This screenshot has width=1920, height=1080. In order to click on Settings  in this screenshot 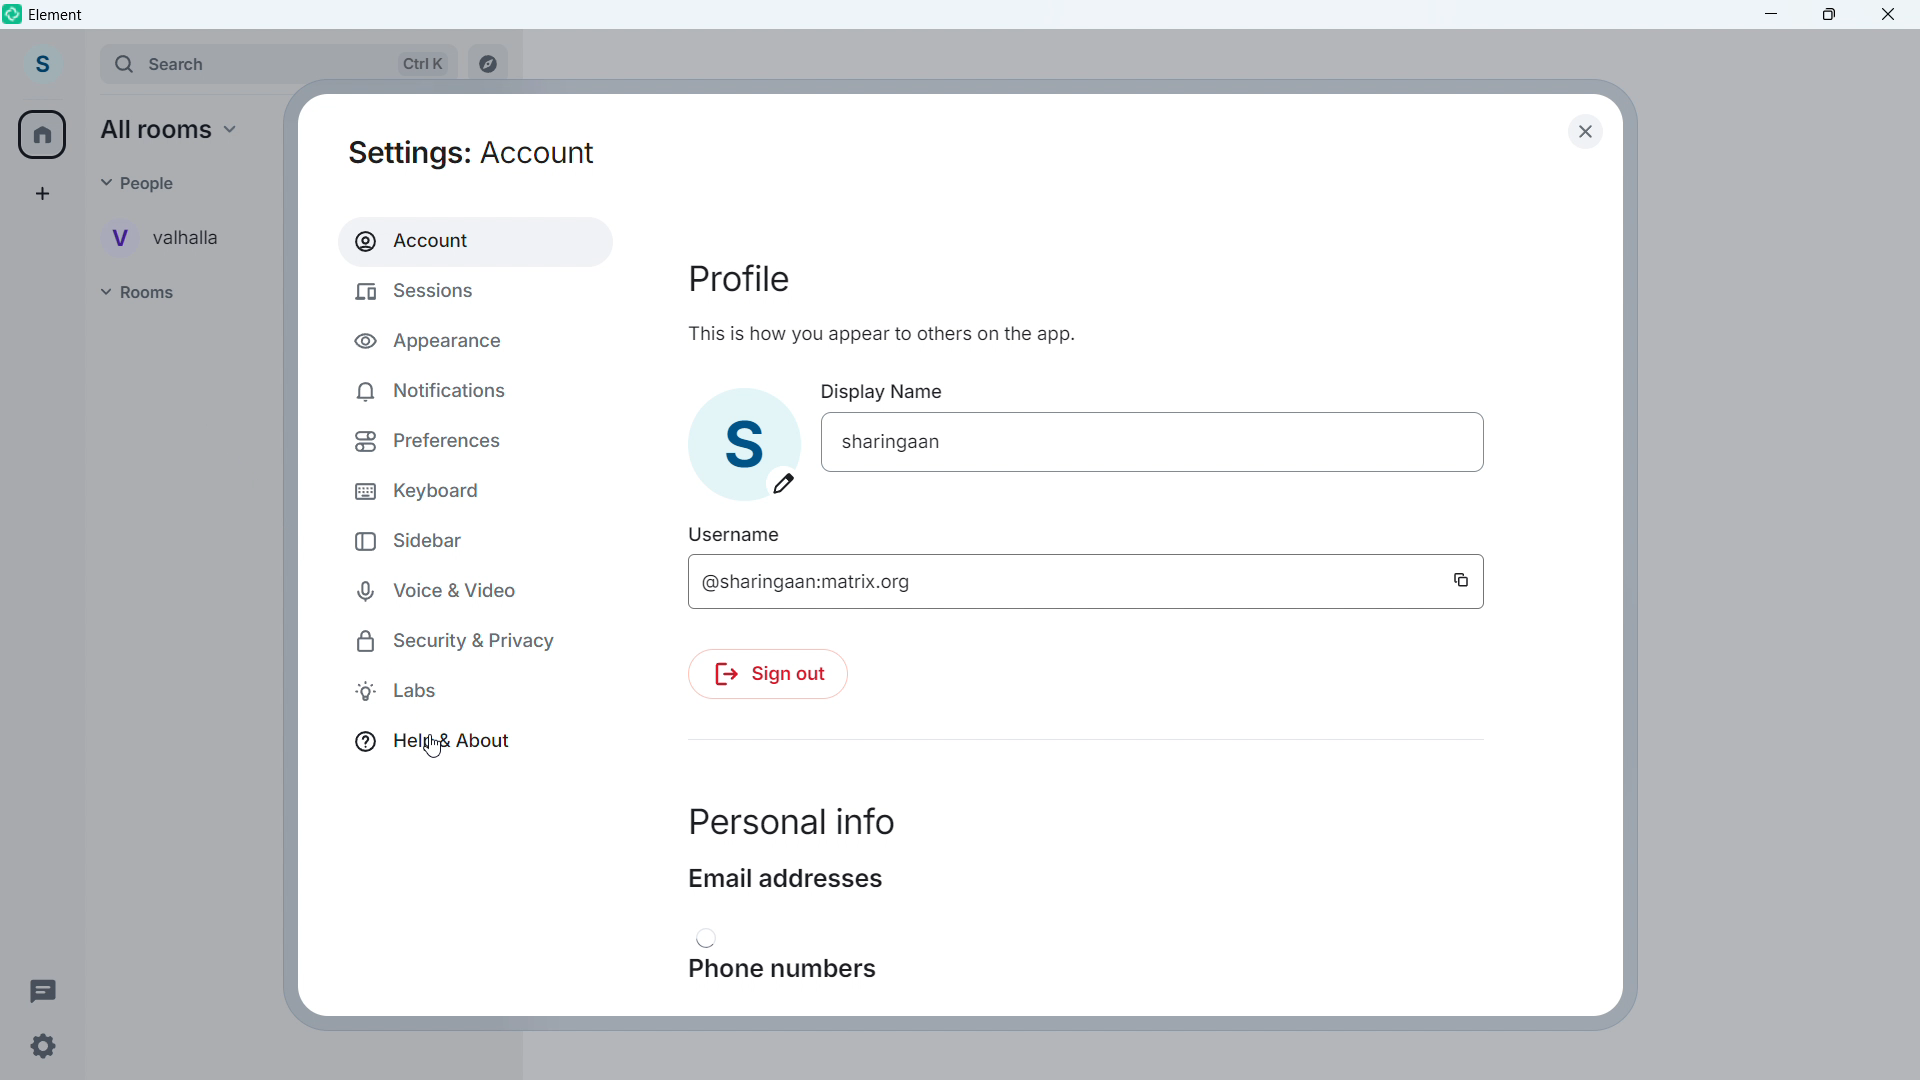, I will do `click(42, 1047)`.